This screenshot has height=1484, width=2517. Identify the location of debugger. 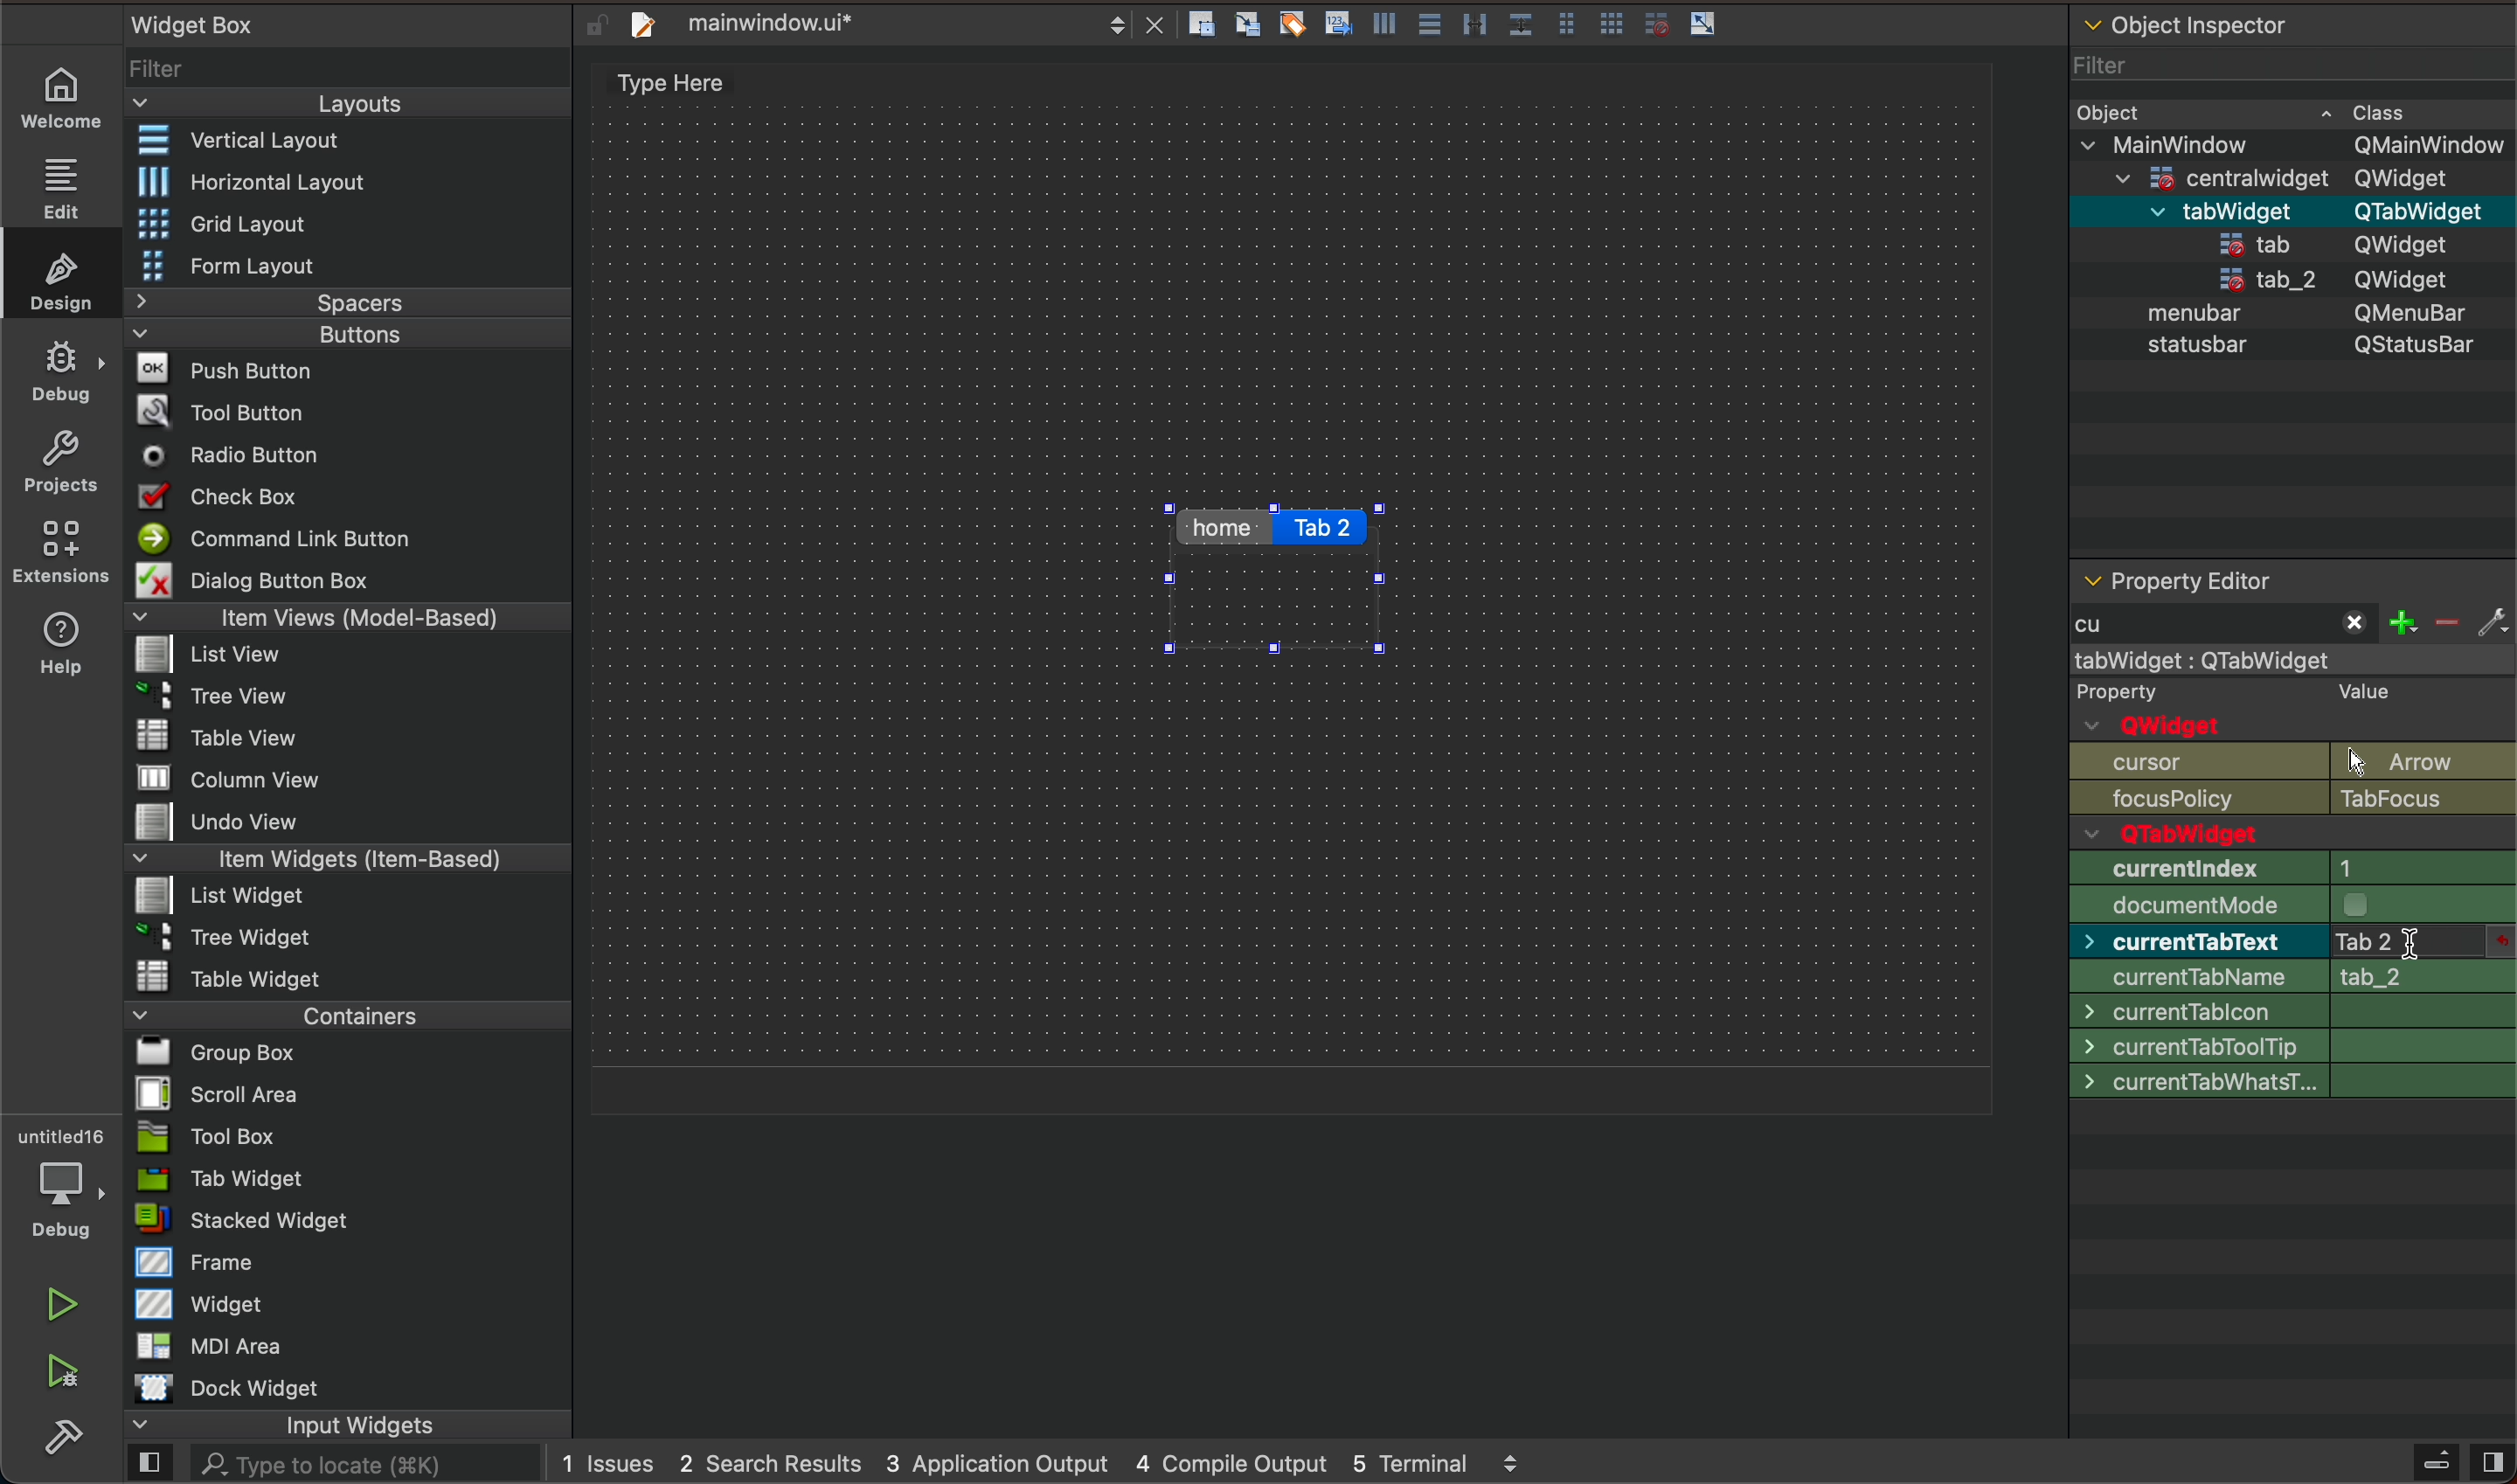
(56, 1177).